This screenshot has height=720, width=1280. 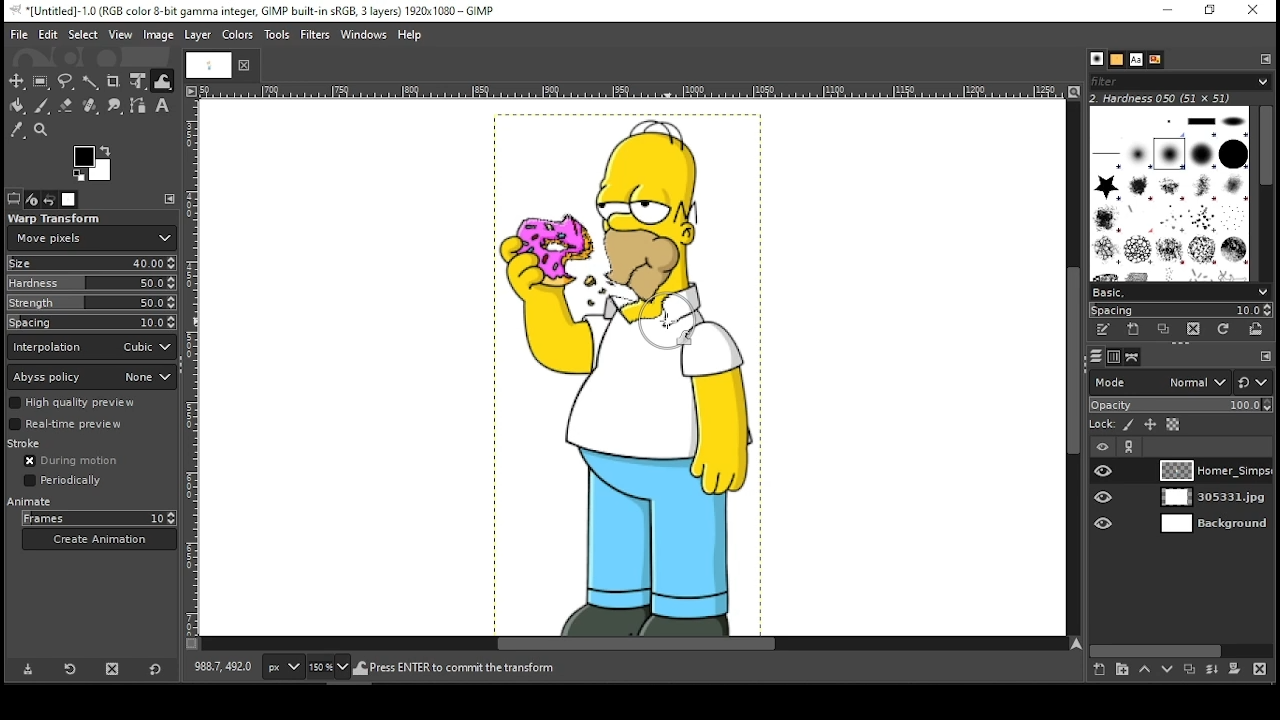 What do you see at coordinates (246, 65) in the screenshot?
I see `close` at bounding box center [246, 65].